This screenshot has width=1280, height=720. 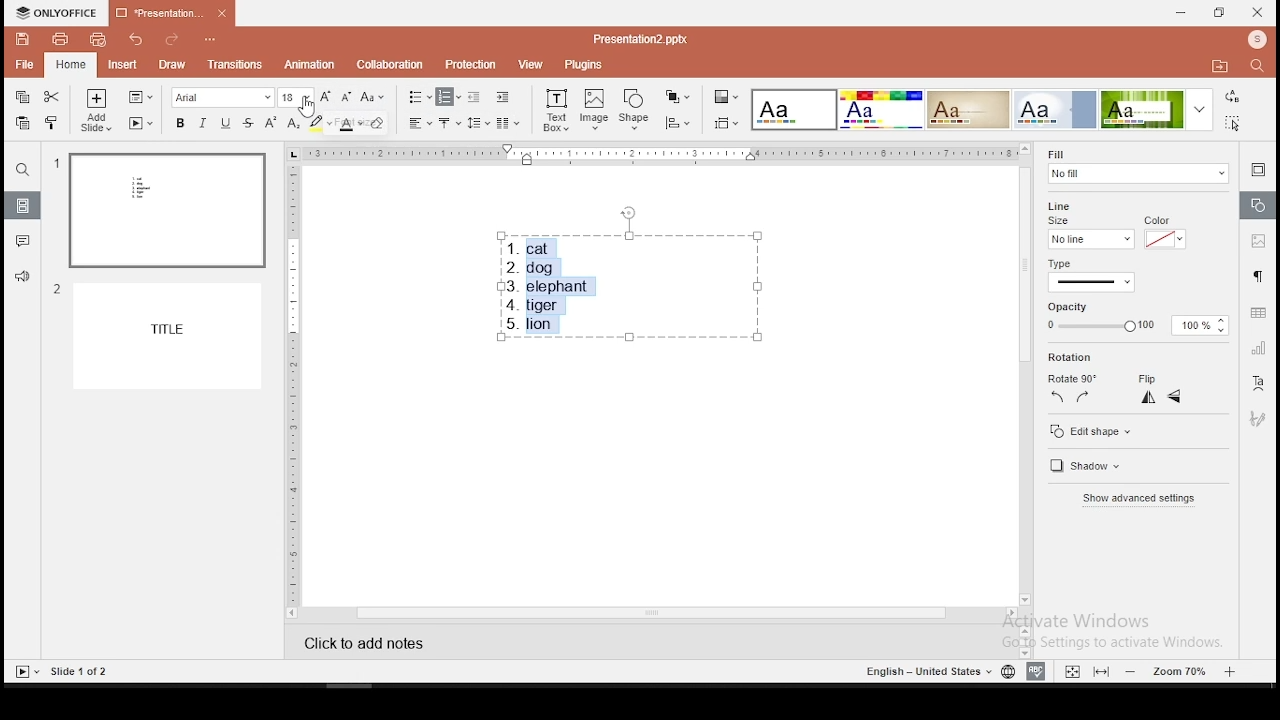 What do you see at coordinates (173, 38) in the screenshot?
I see `redo` at bounding box center [173, 38].